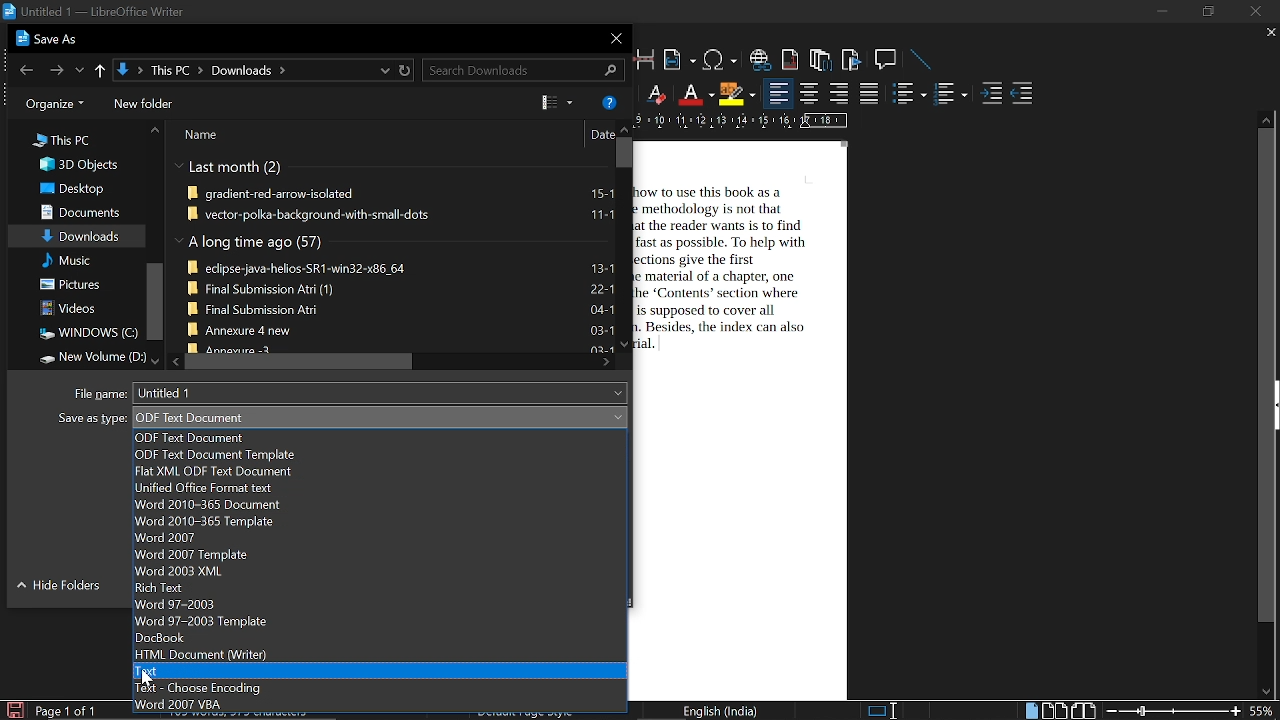  What do you see at coordinates (401, 214) in the screenshot?
I see `vector-polka-background-with-small-dots 11-1` at bounding box center [401, 214].